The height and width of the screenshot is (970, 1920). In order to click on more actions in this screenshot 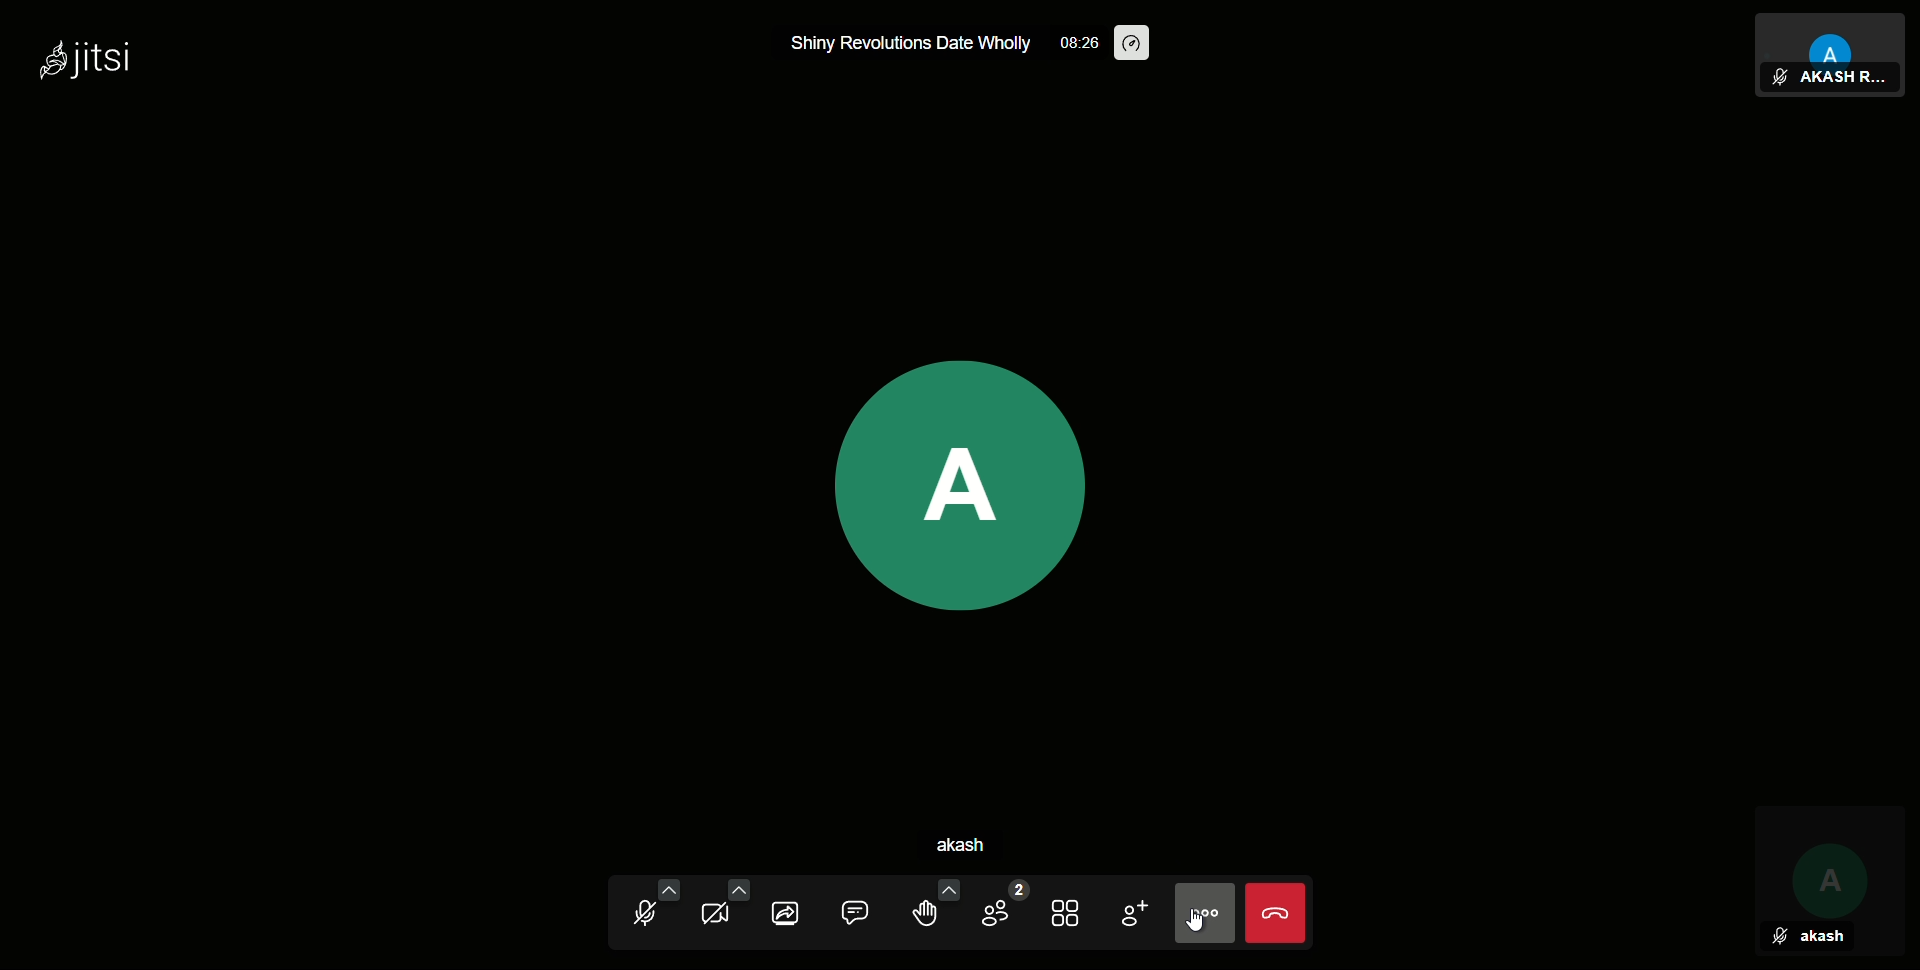, I will do `click(1204, 912)`.